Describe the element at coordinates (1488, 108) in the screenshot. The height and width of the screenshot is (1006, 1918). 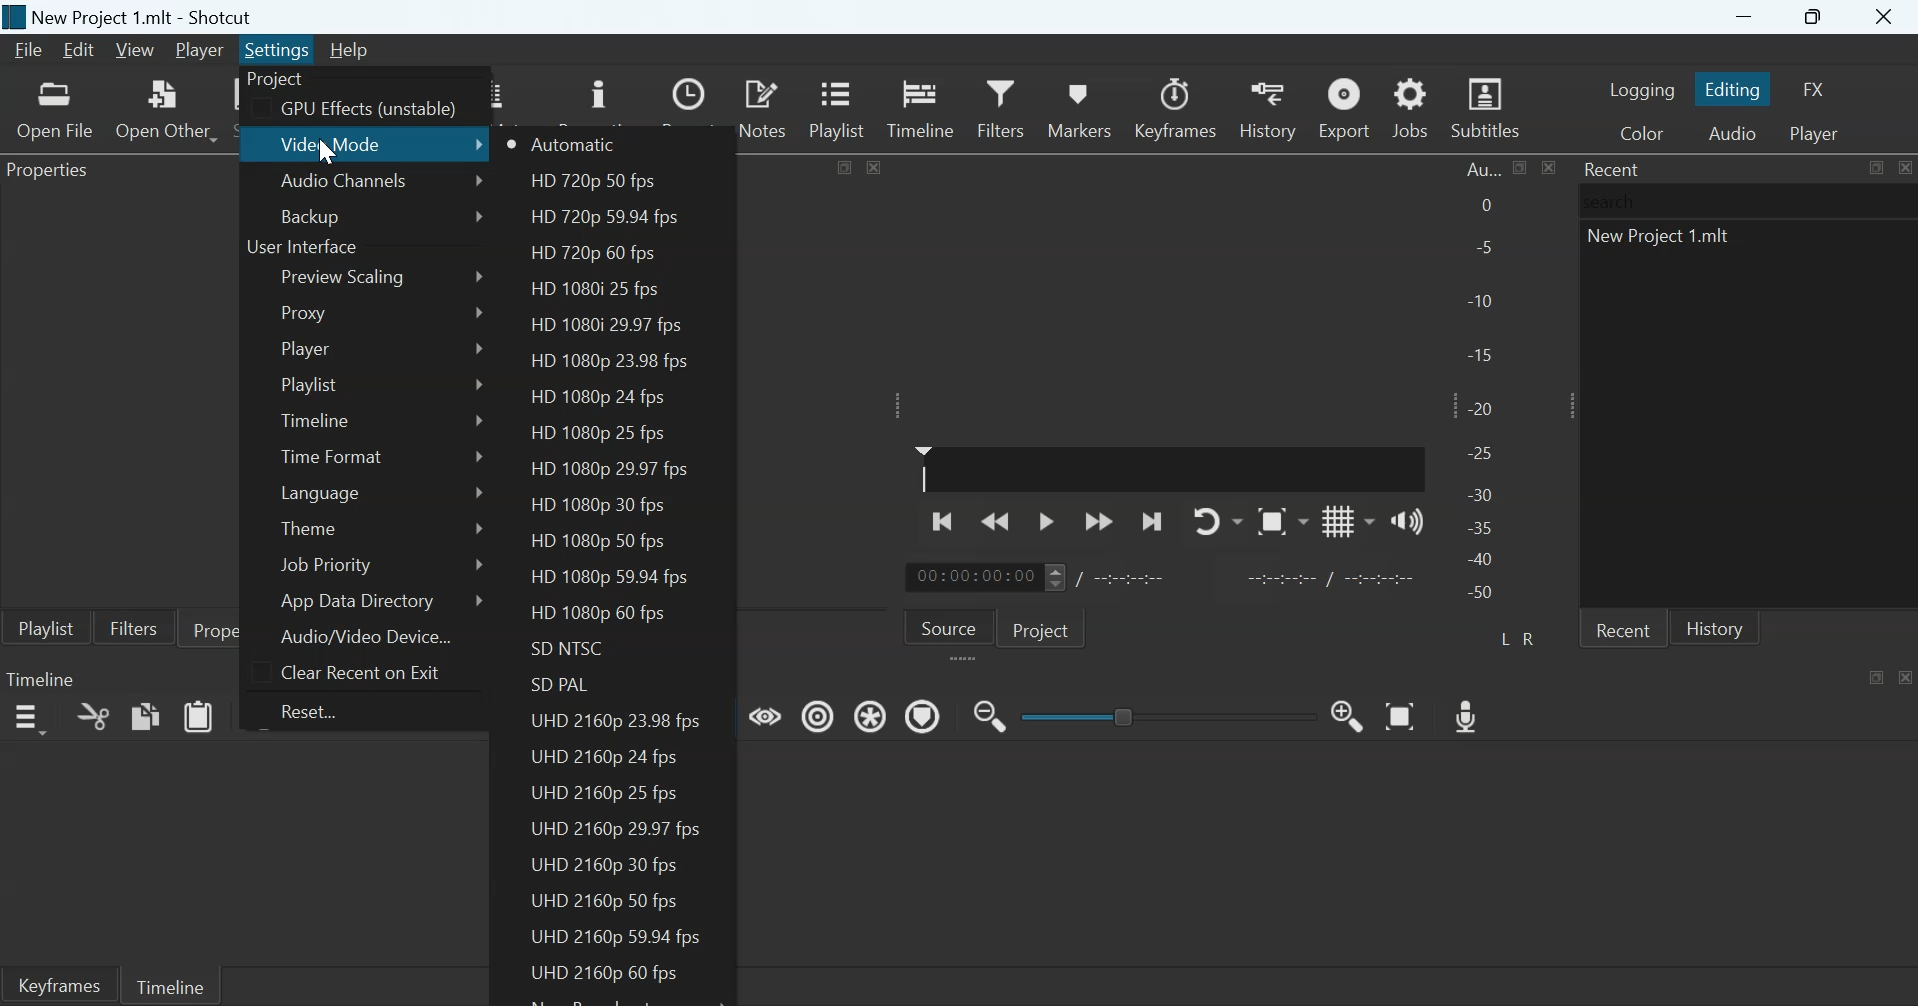
I see `Subtitles` at that location.